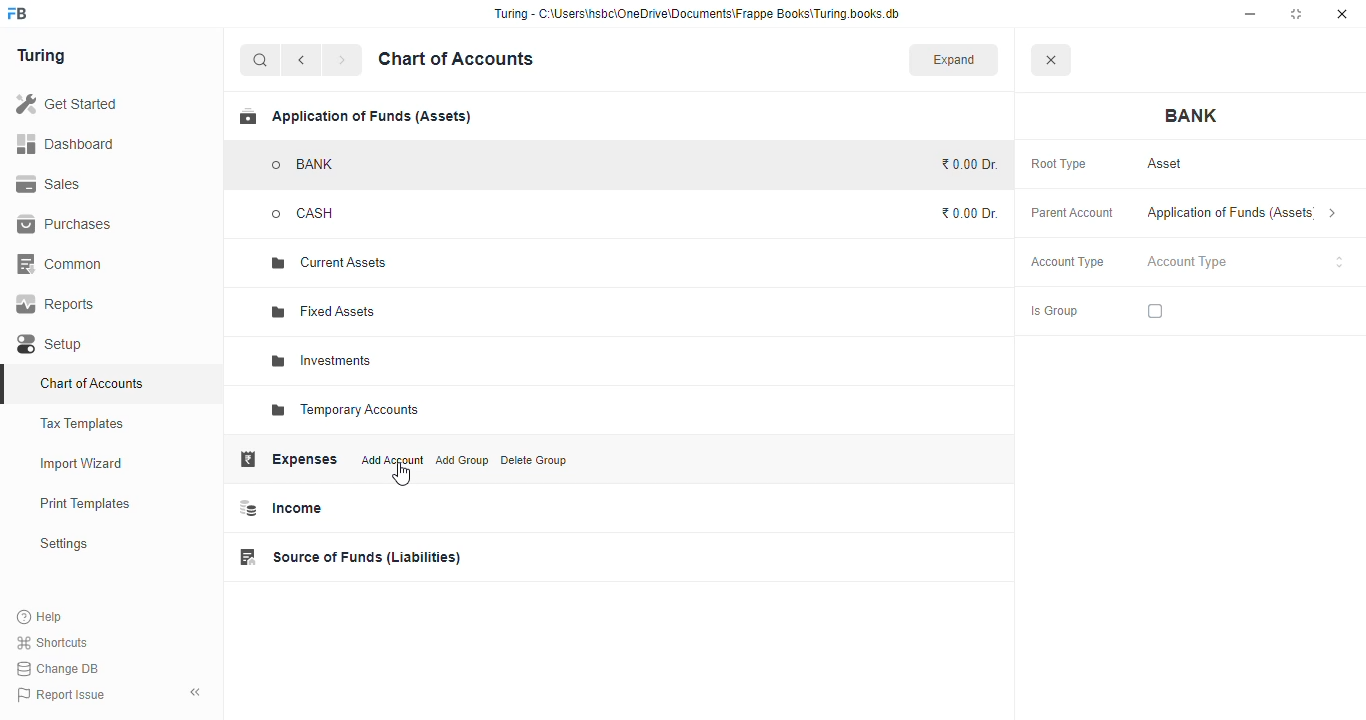  Describe the element at coordinates (1050, 59) in the screenshot. I see `close` at that location.